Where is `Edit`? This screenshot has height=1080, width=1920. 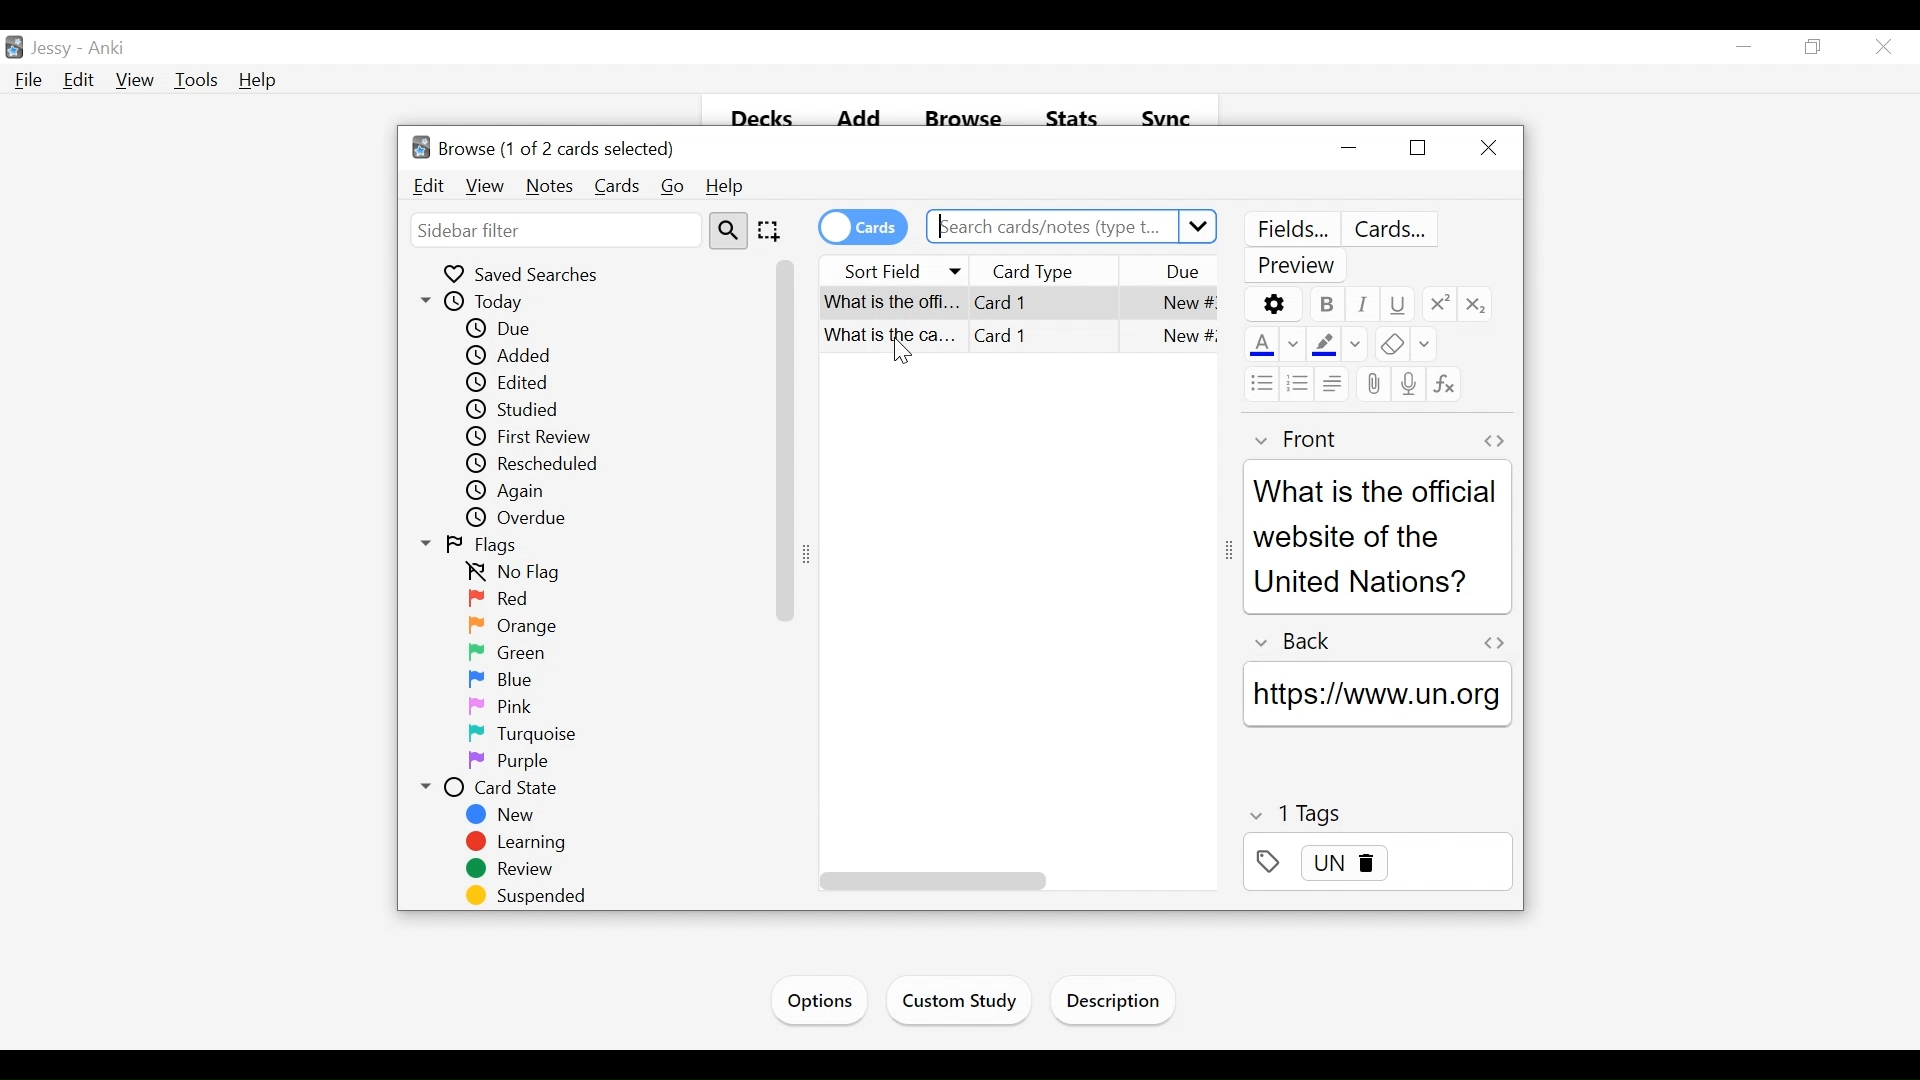
Edit is located at coordinates (81, 81).